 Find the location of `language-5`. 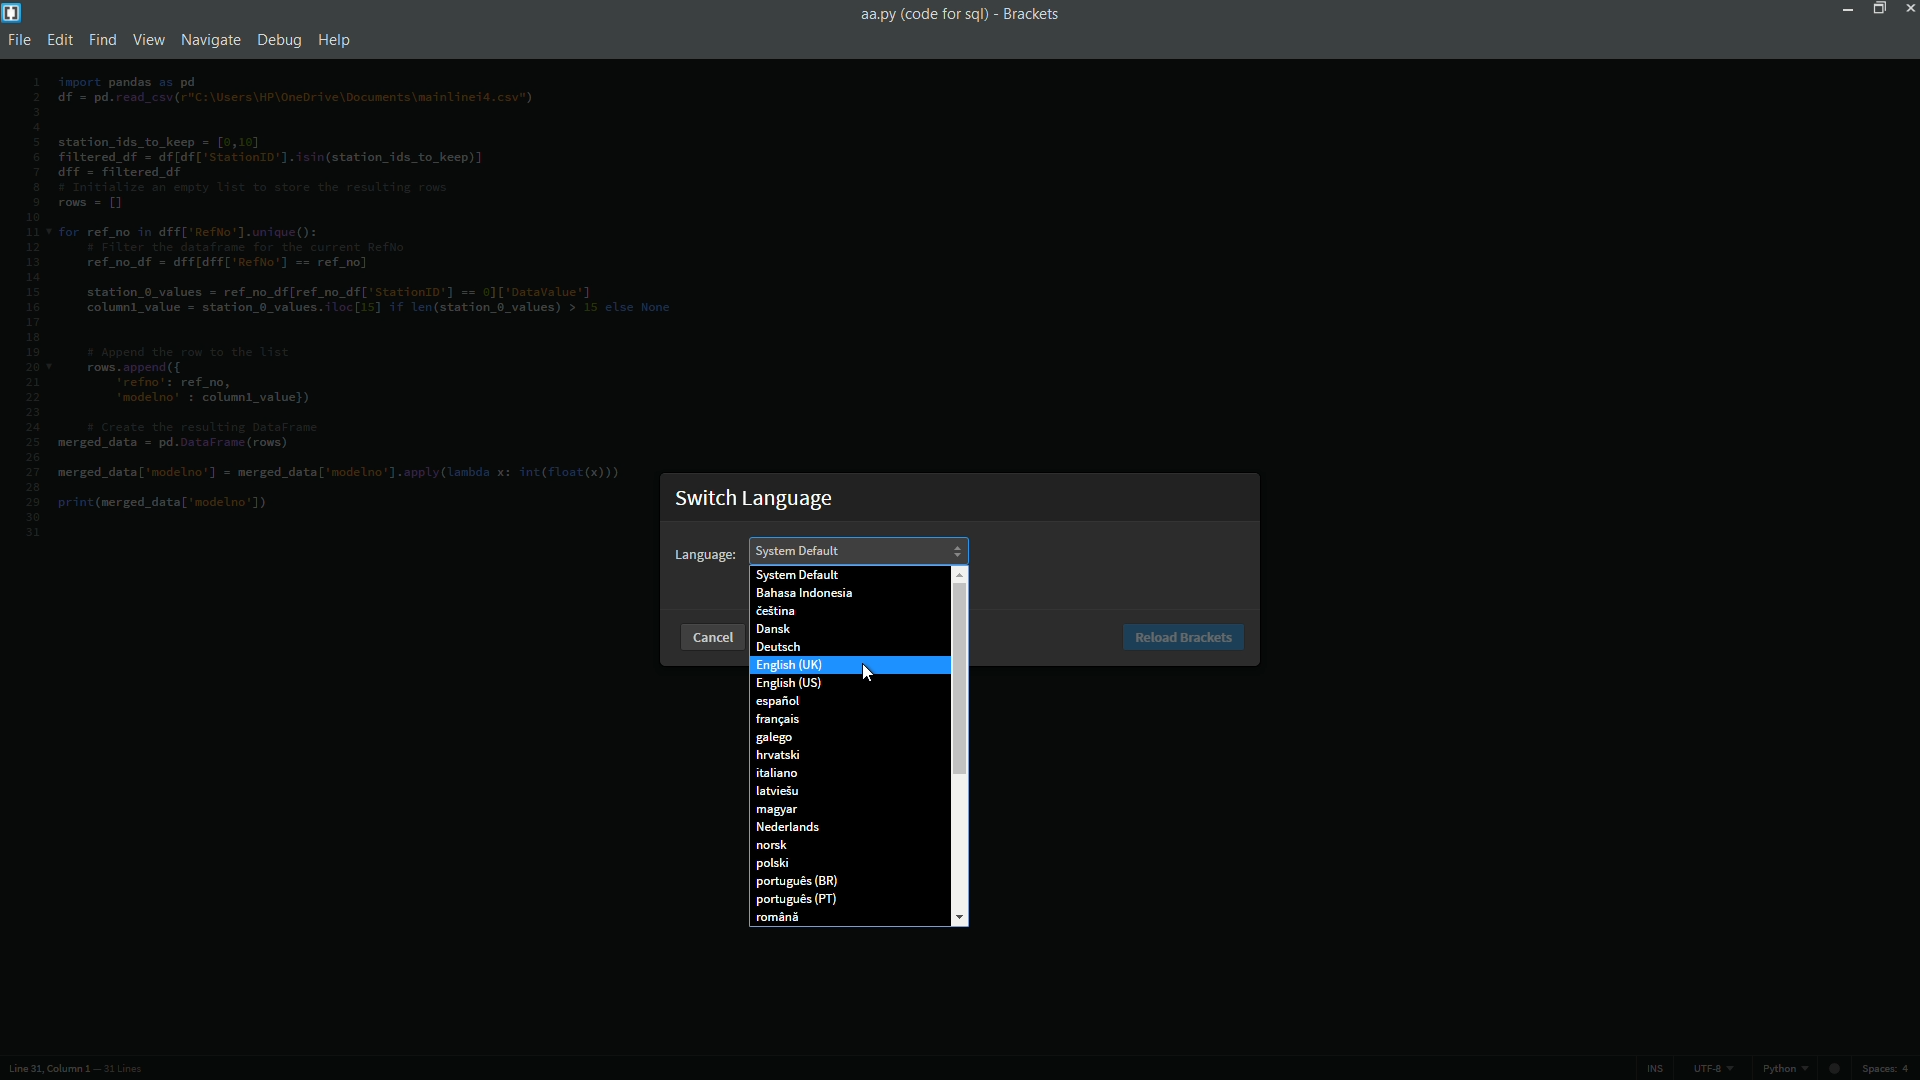

language-5 is located at coordinates (788, 666).